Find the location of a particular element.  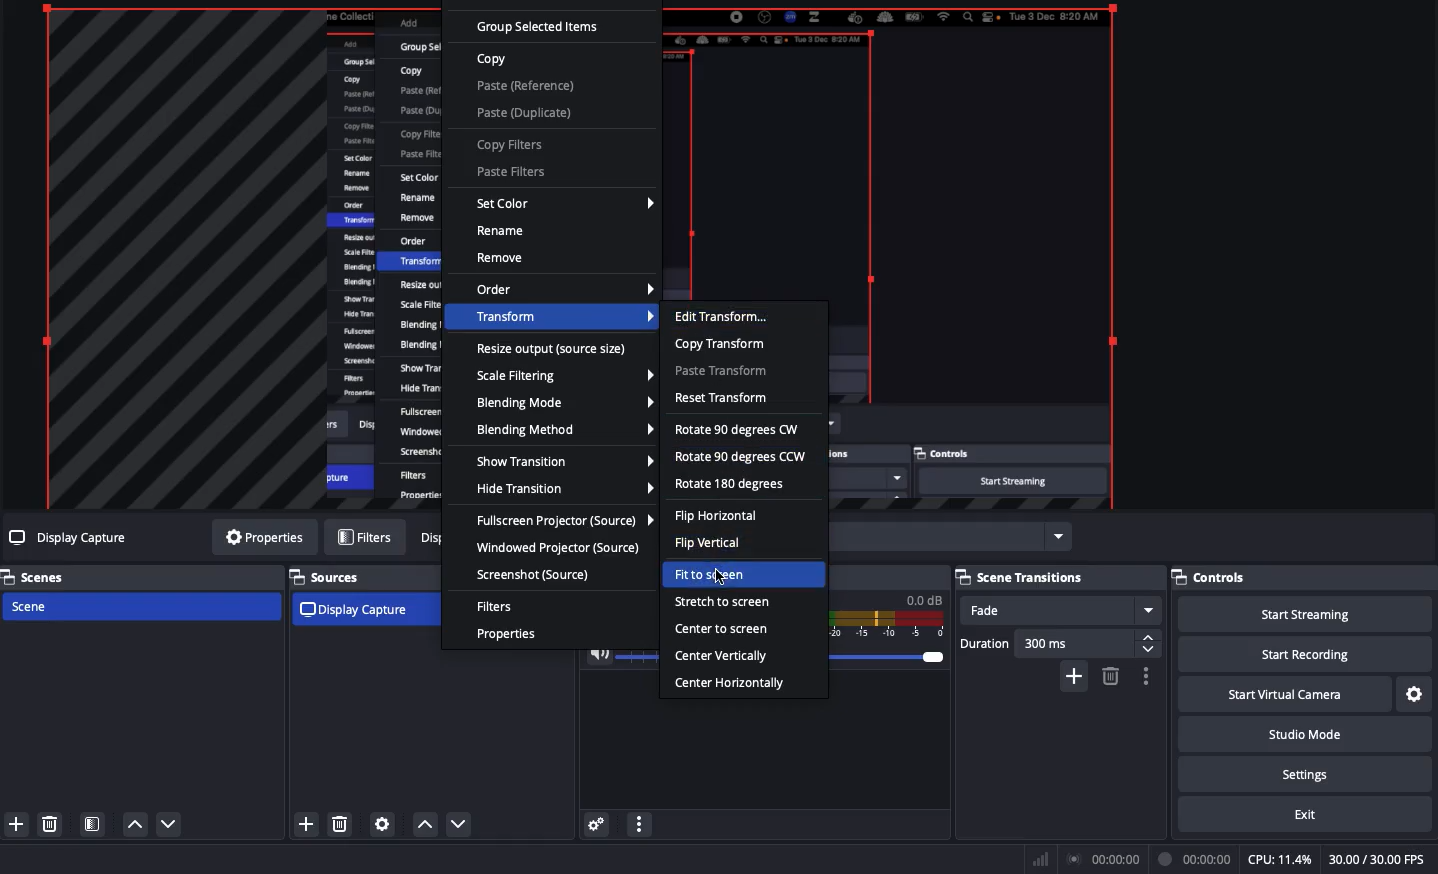

Start virtual camera is located at coordinates (1284, 697).